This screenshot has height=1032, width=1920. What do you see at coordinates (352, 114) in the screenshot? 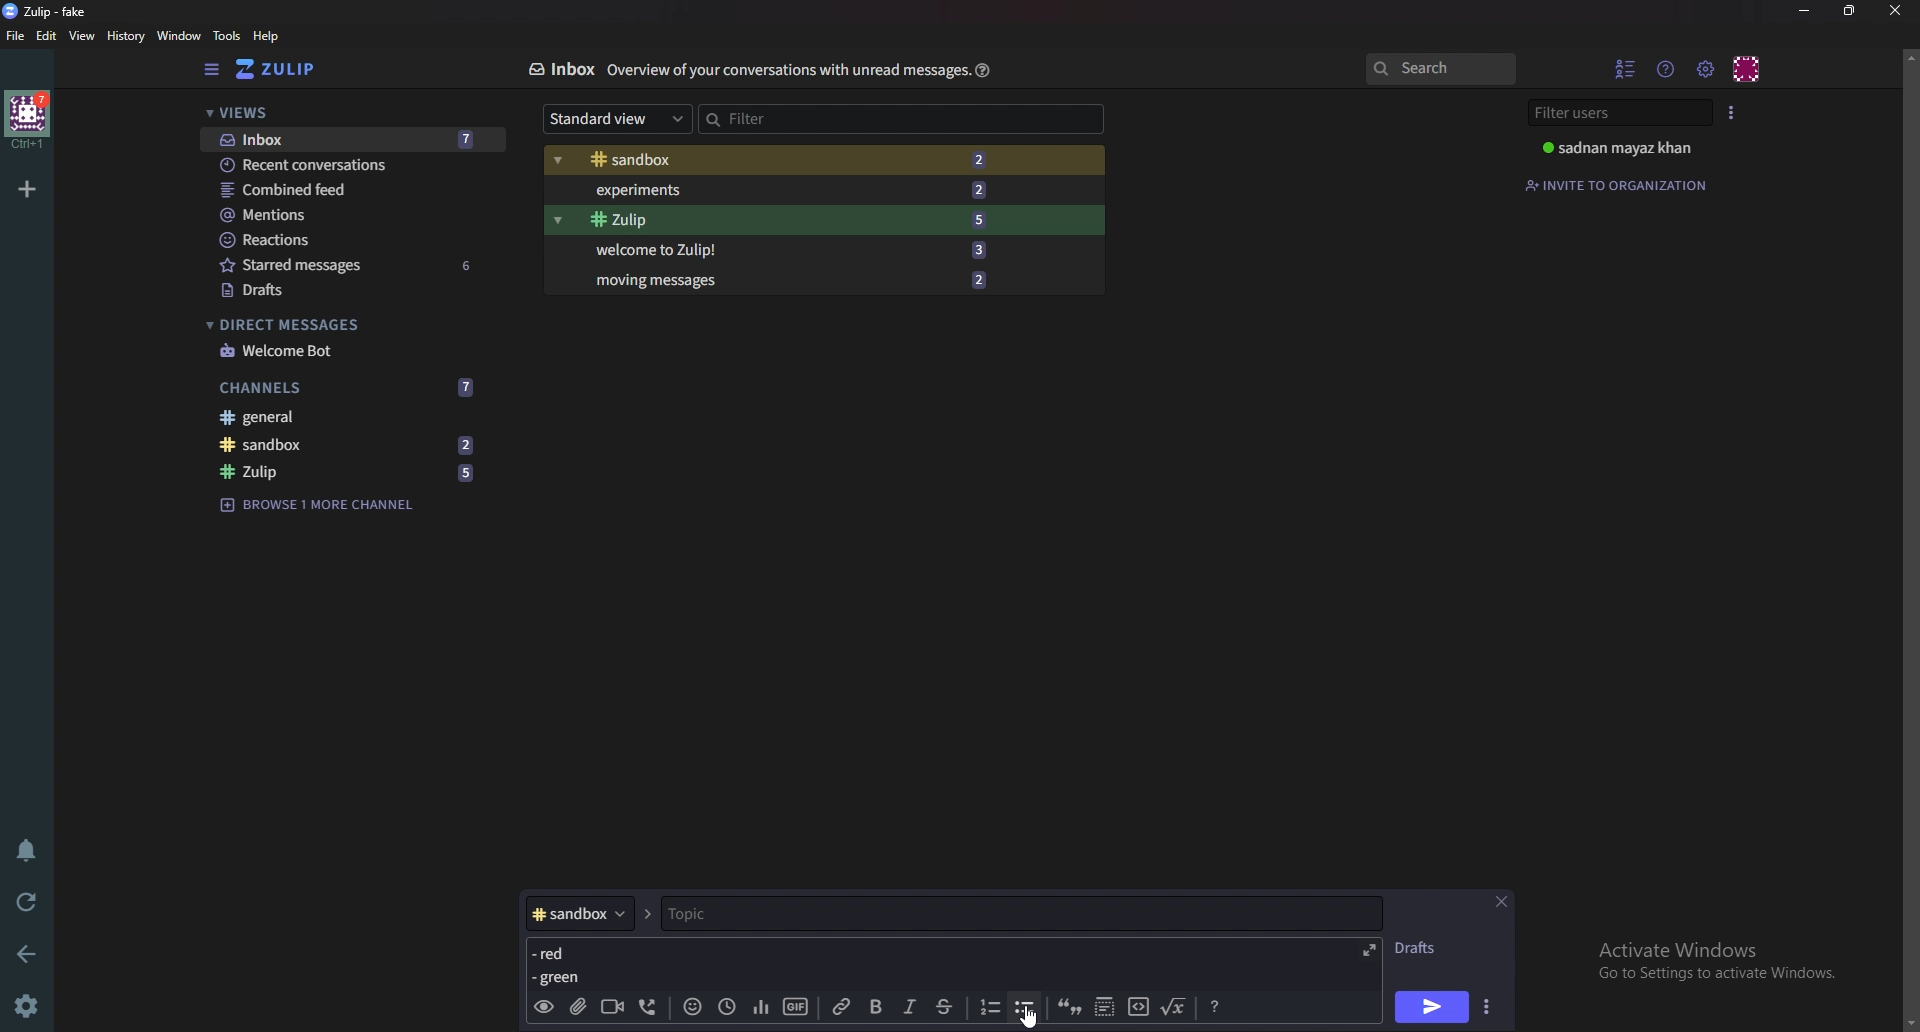
I see `views` at bounding box center [352, 114].